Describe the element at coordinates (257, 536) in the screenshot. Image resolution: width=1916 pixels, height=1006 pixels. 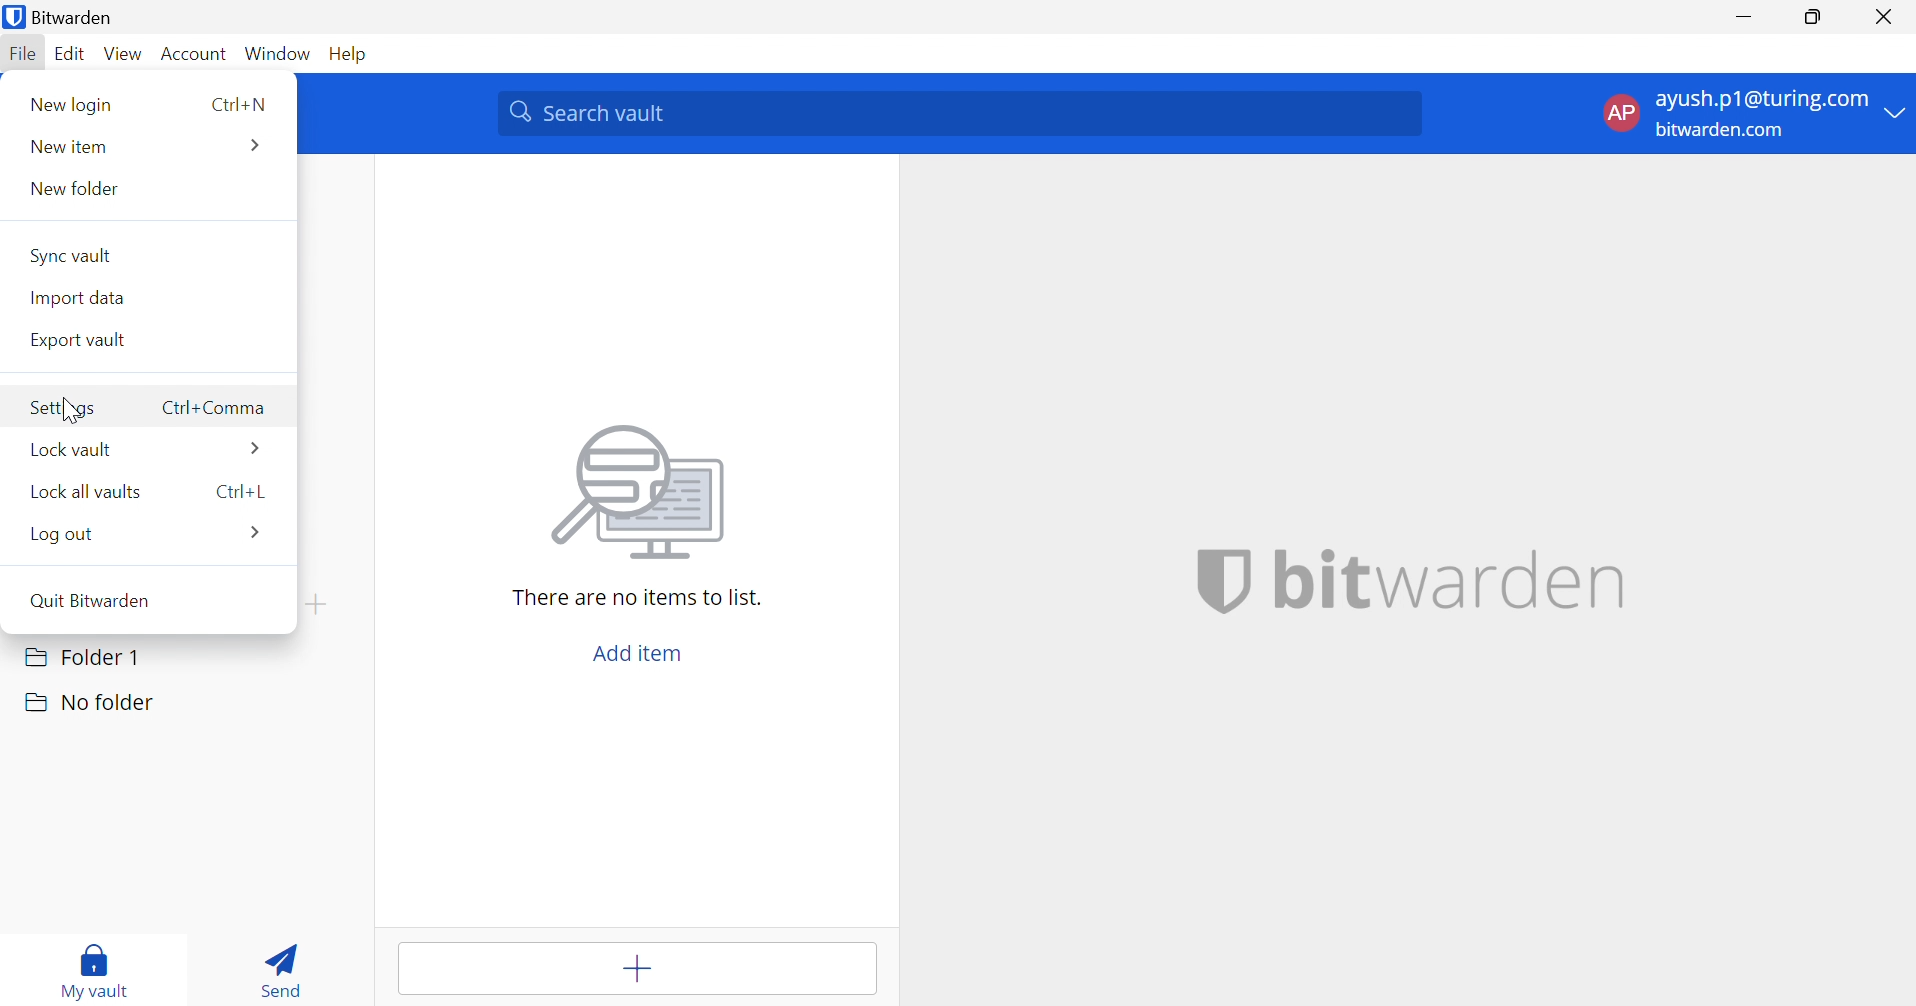
I see `More` at that location.